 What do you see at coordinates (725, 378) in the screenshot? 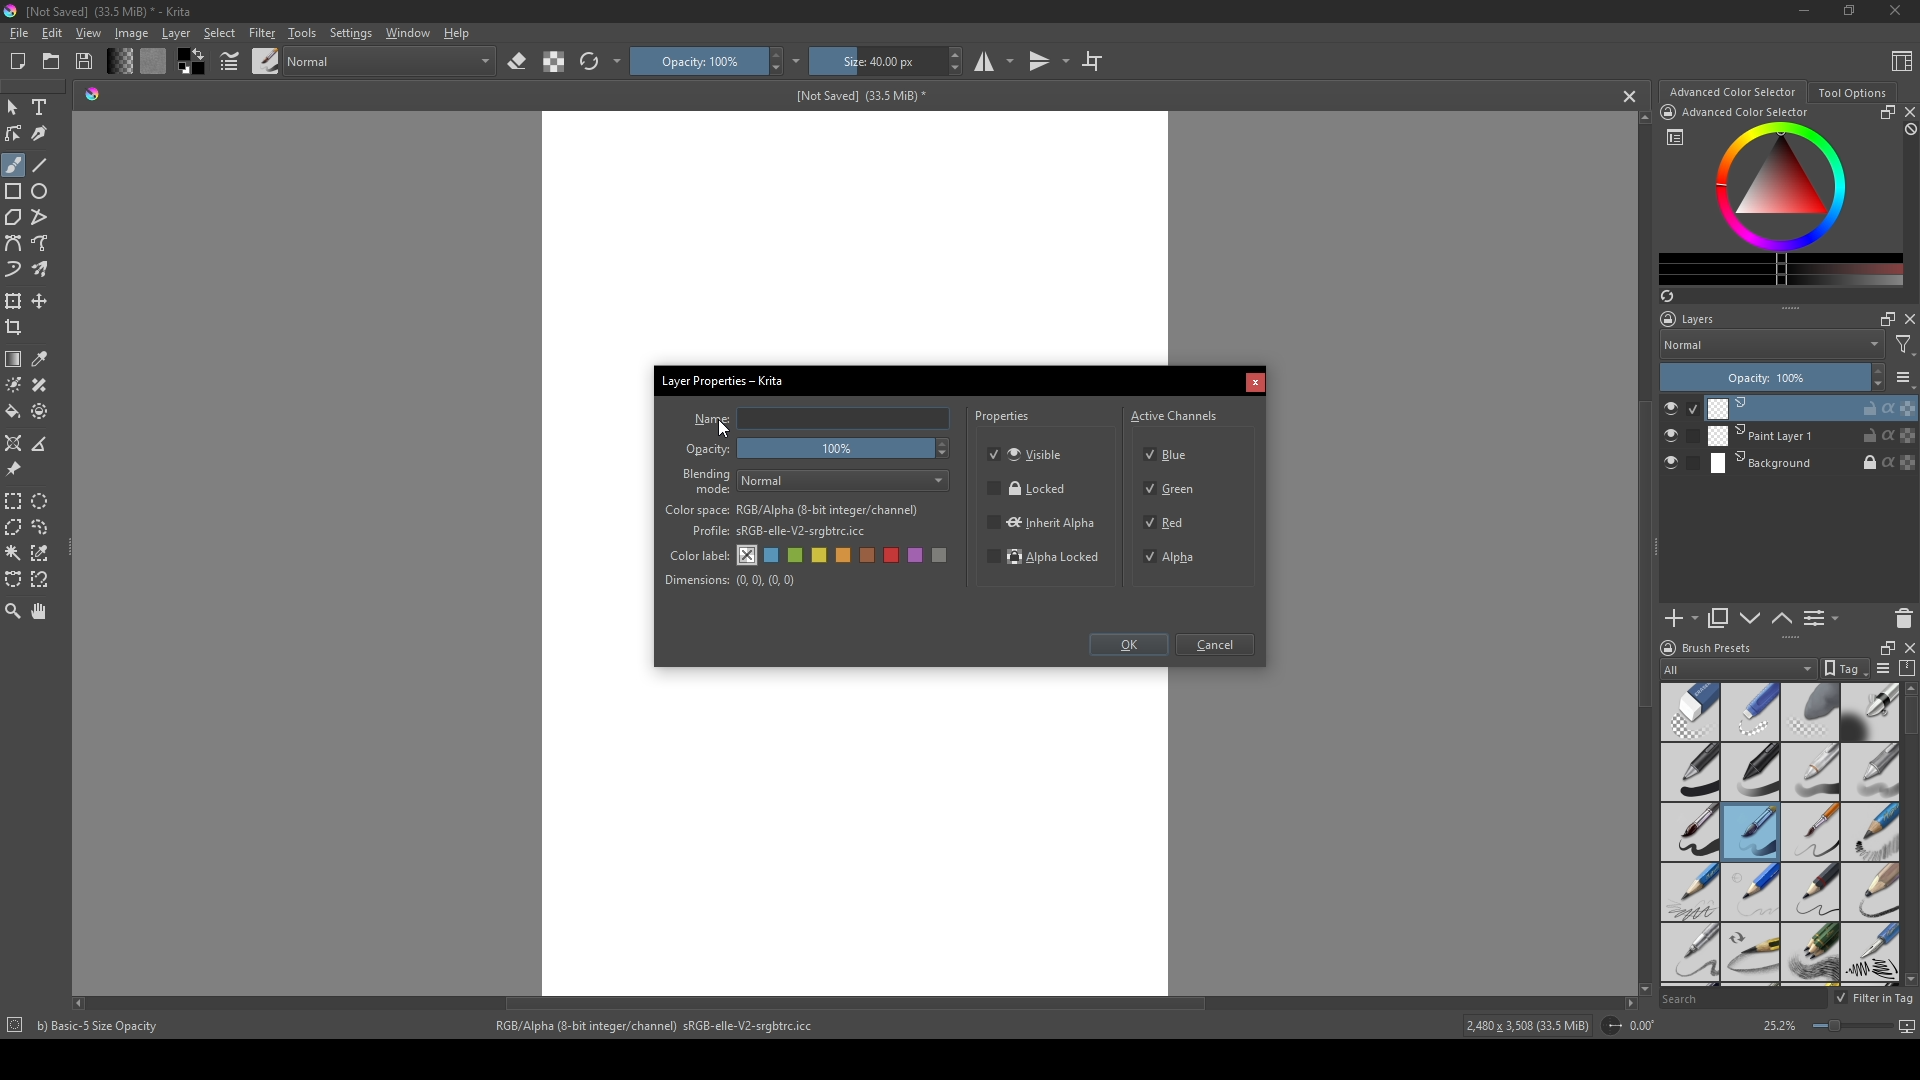
I see `Layer Properties - Krita` at bounding box center [725, 378].